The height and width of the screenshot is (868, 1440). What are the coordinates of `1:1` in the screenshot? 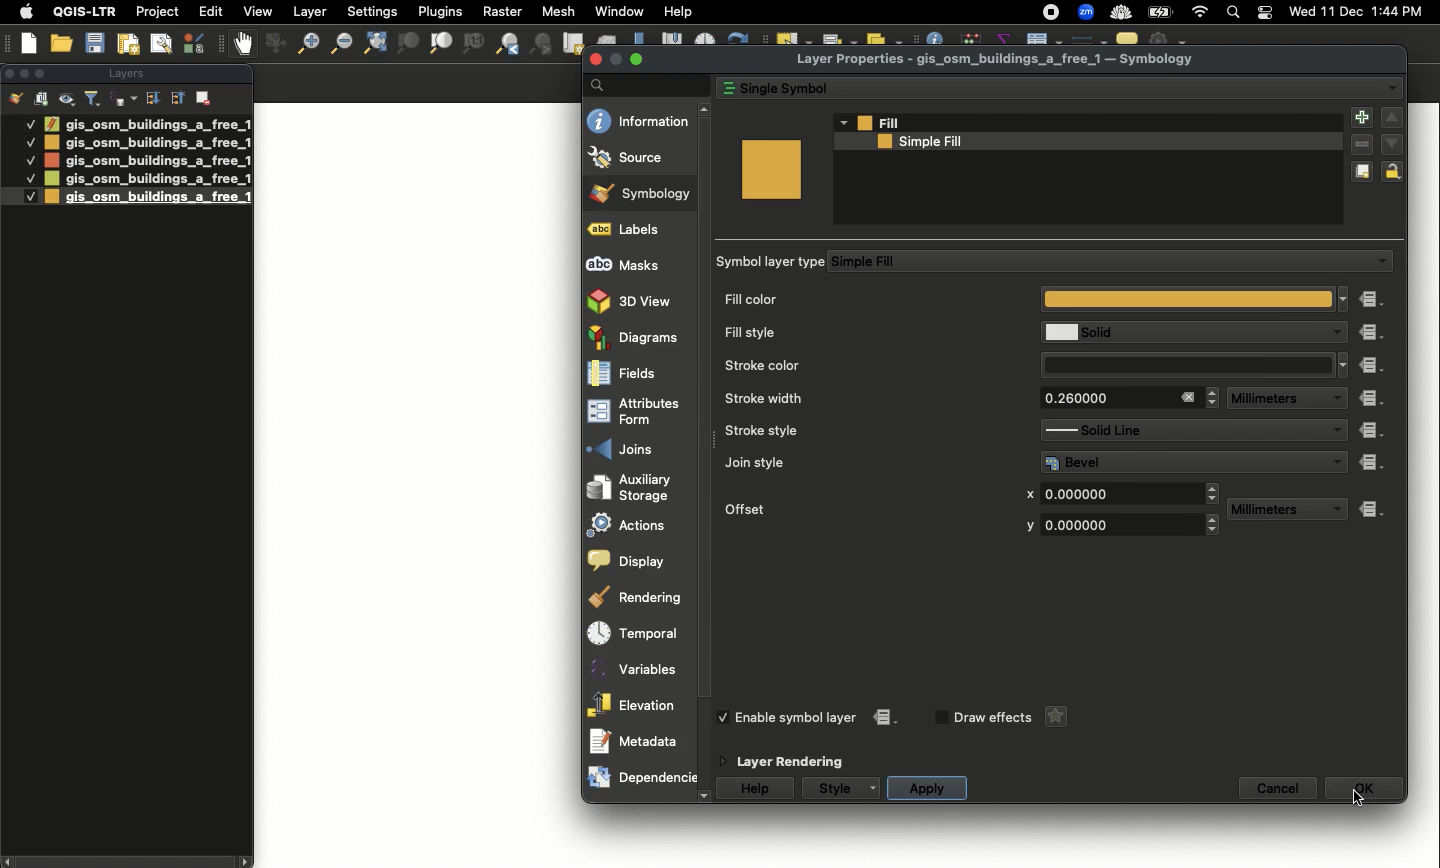 It's located at (472, 44).